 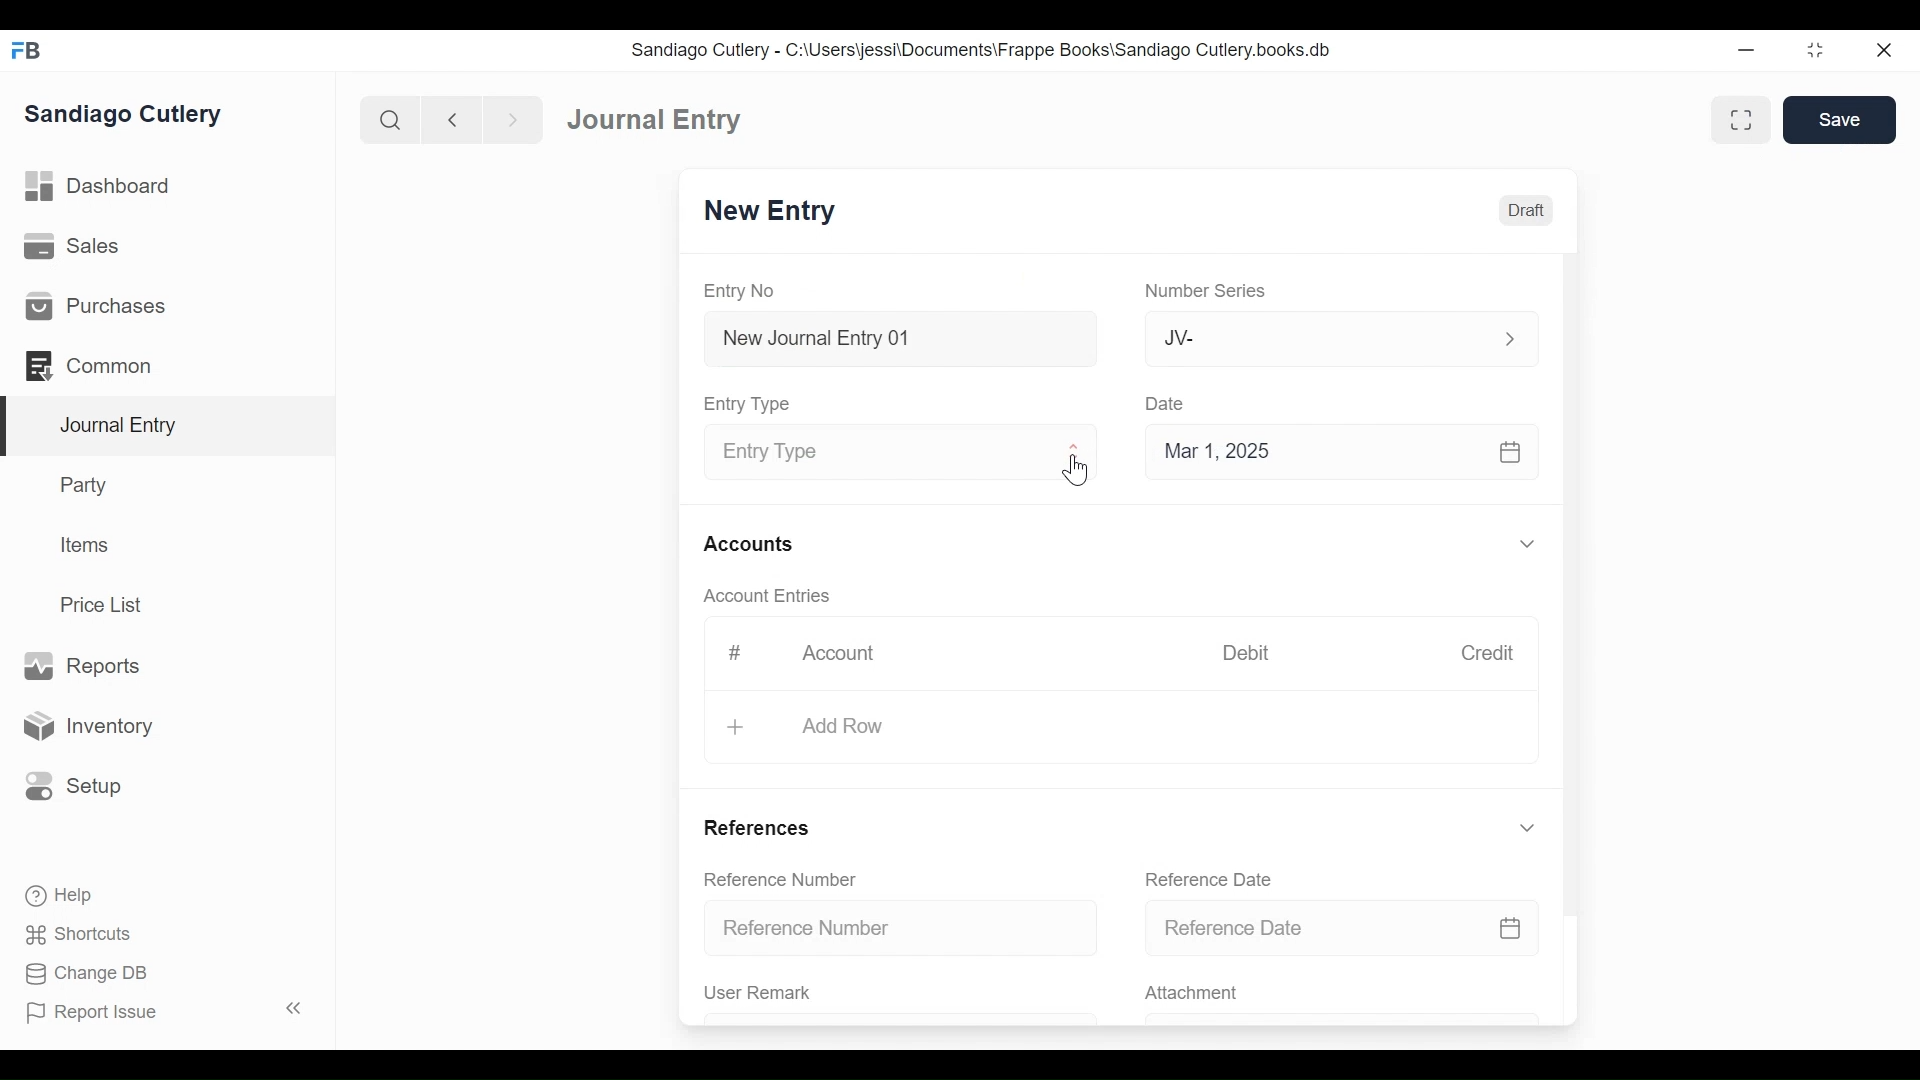 What do you see at coordinates (290, 1008) in the screenshot?
I see `collapse sidebar` at bounding box center [290, 1008].